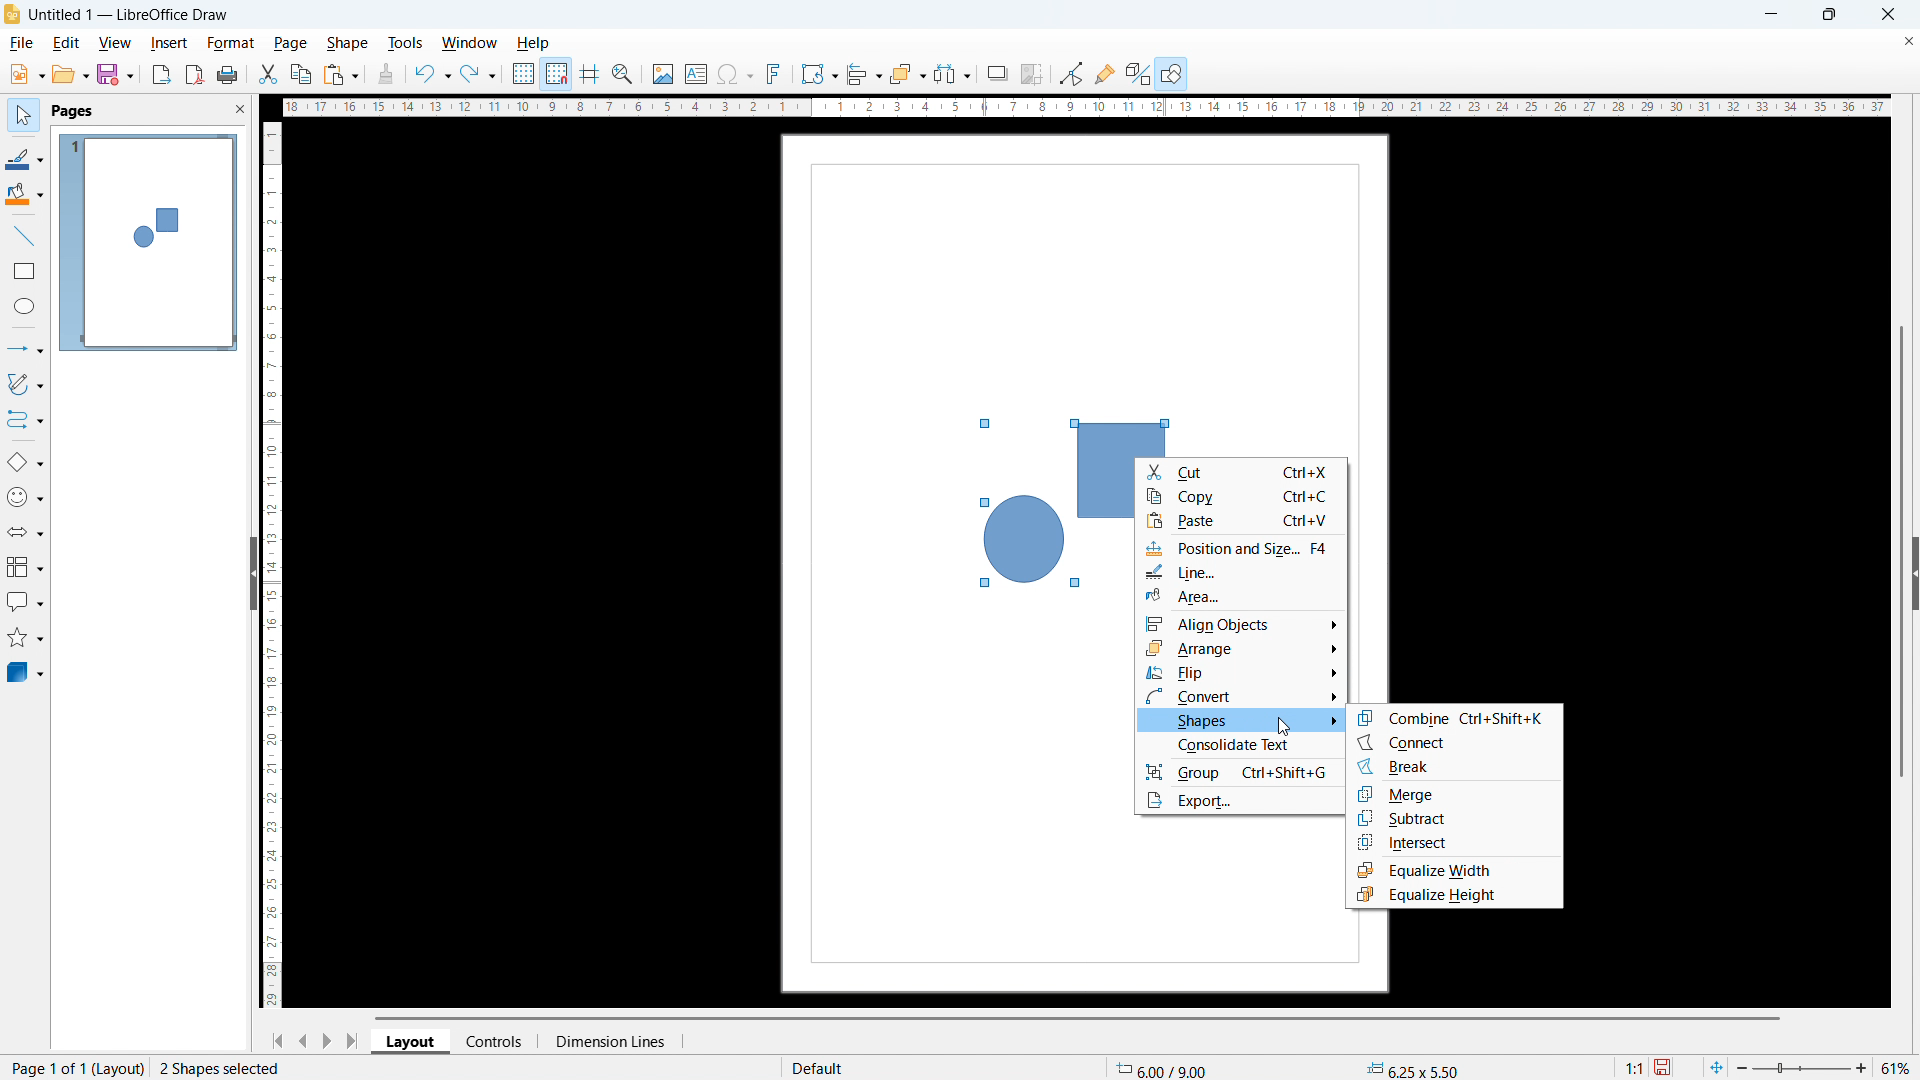 This screenshot has height=1080, width=1920. I want to click on convert, so click(1242, 697).